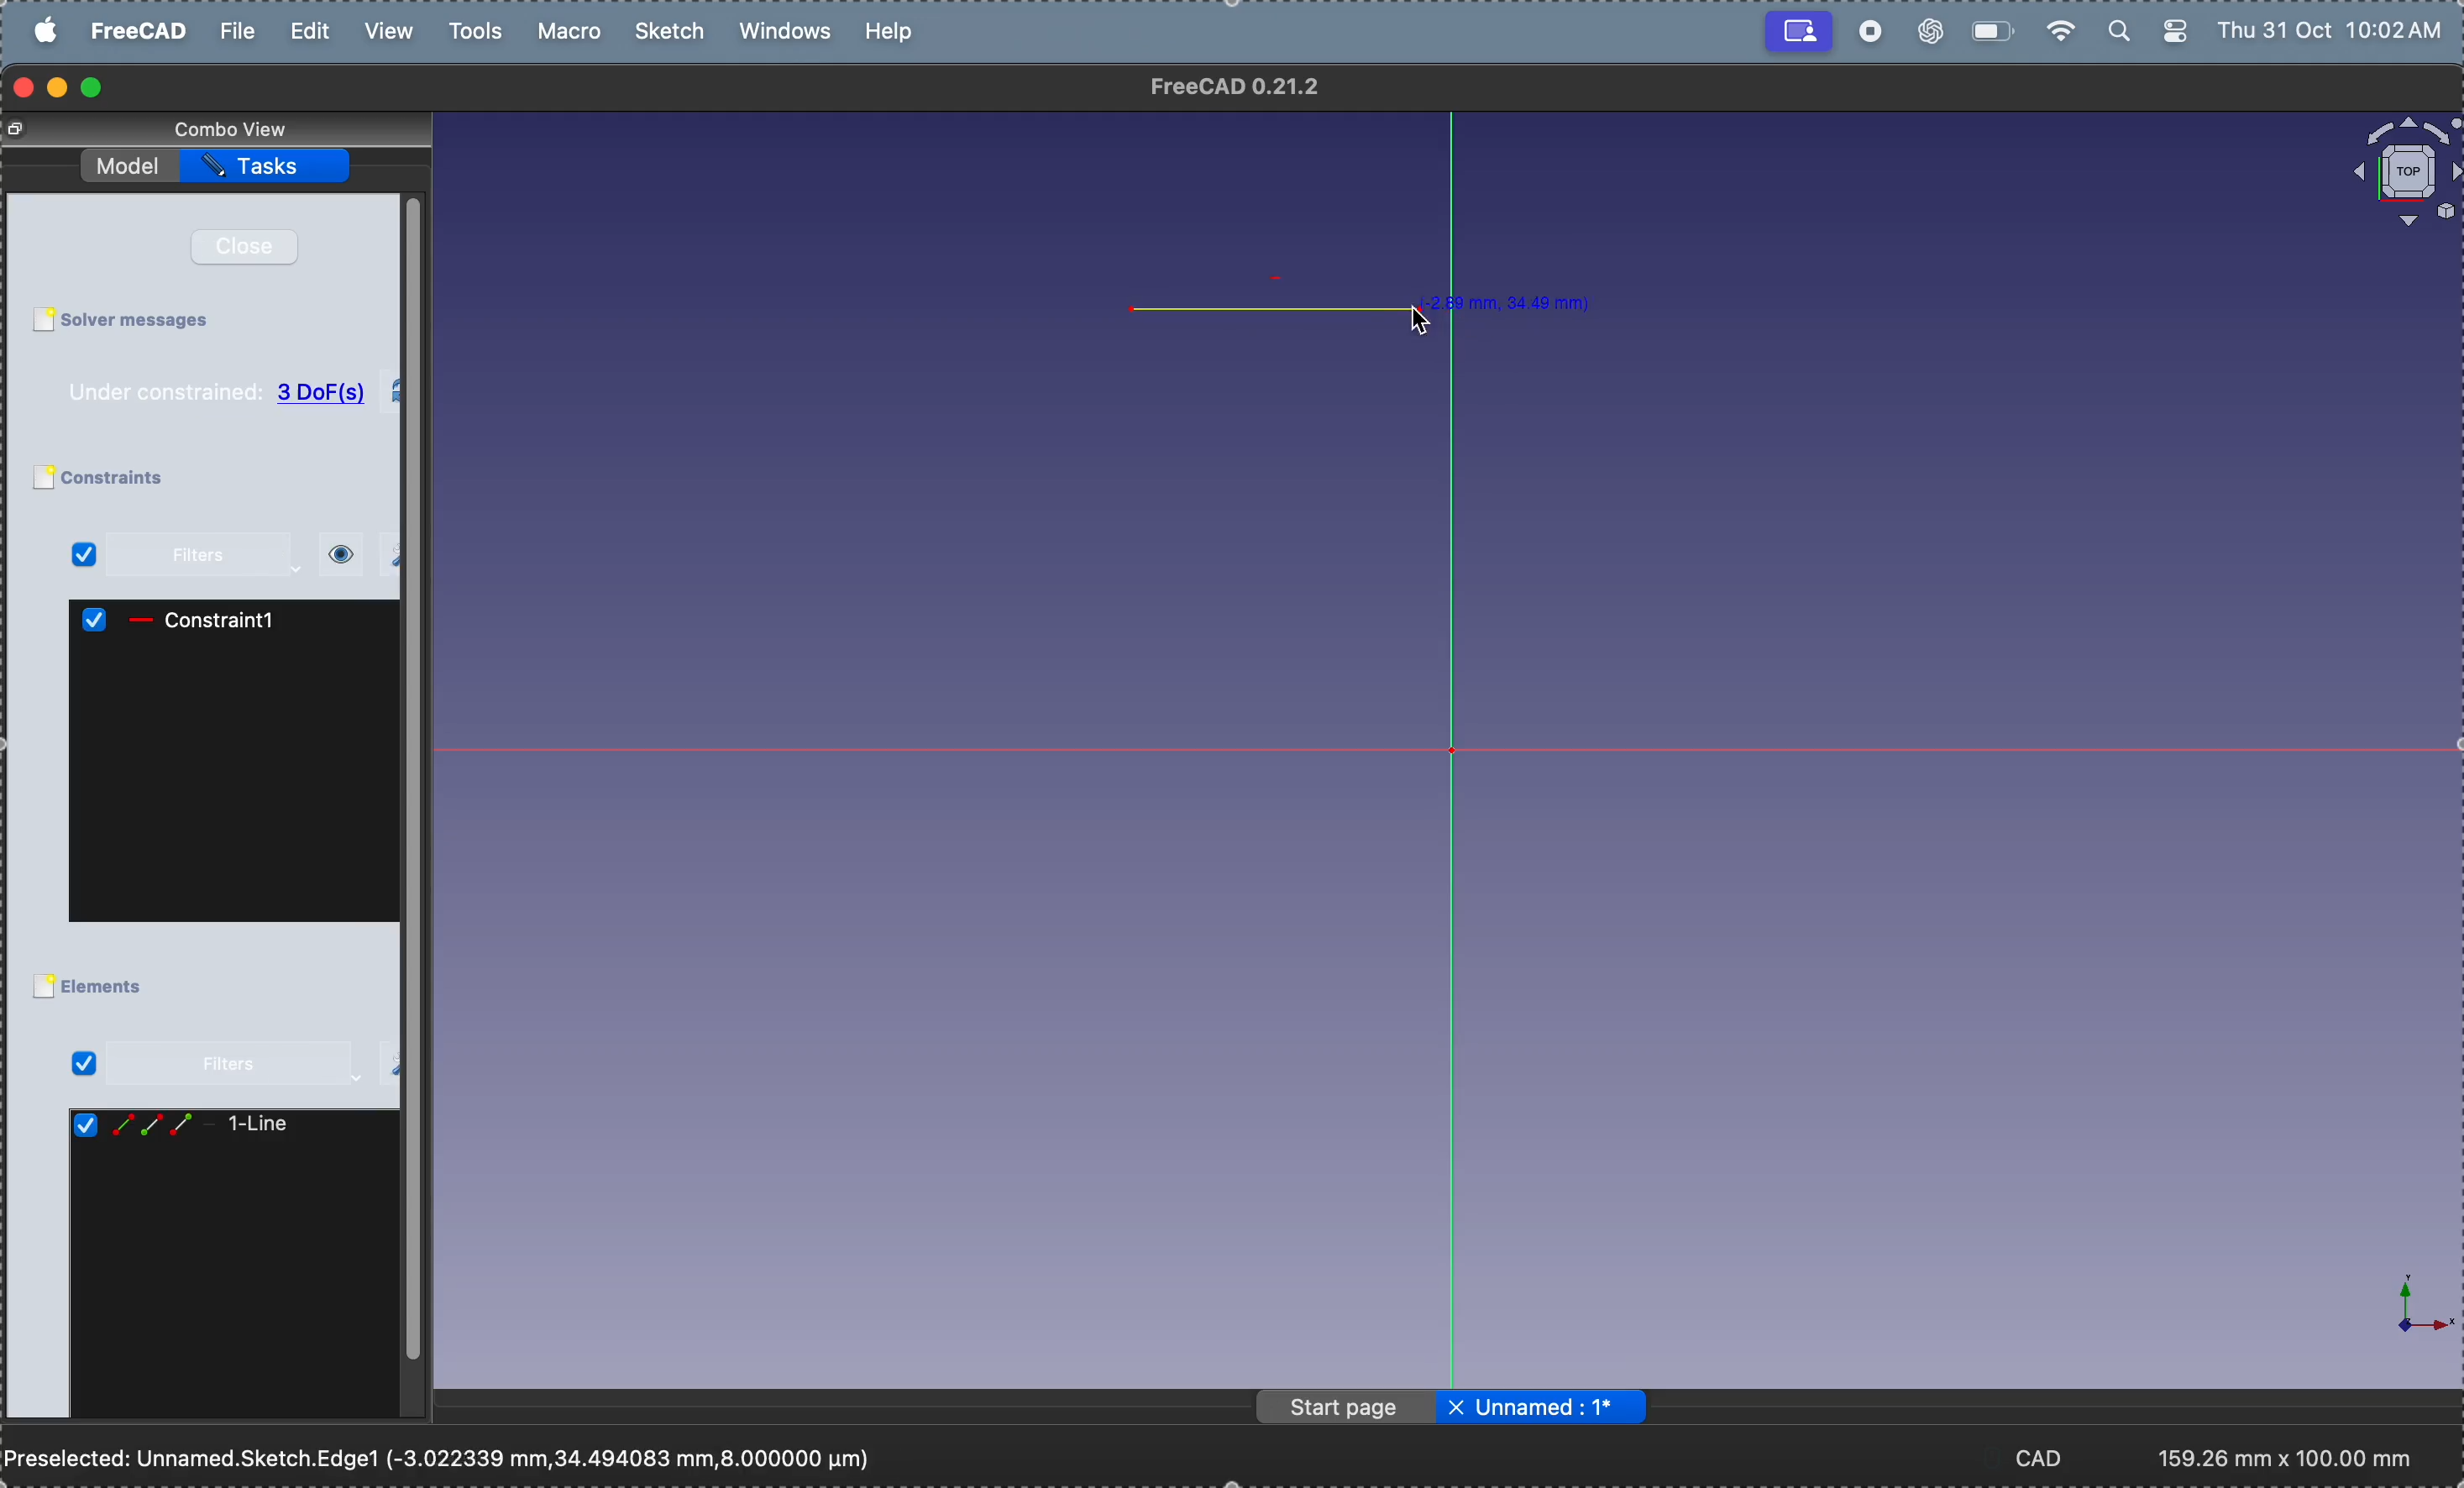 This screenshot has width=2464, height=1488. I want to click on Recording, so click(1799, 29).